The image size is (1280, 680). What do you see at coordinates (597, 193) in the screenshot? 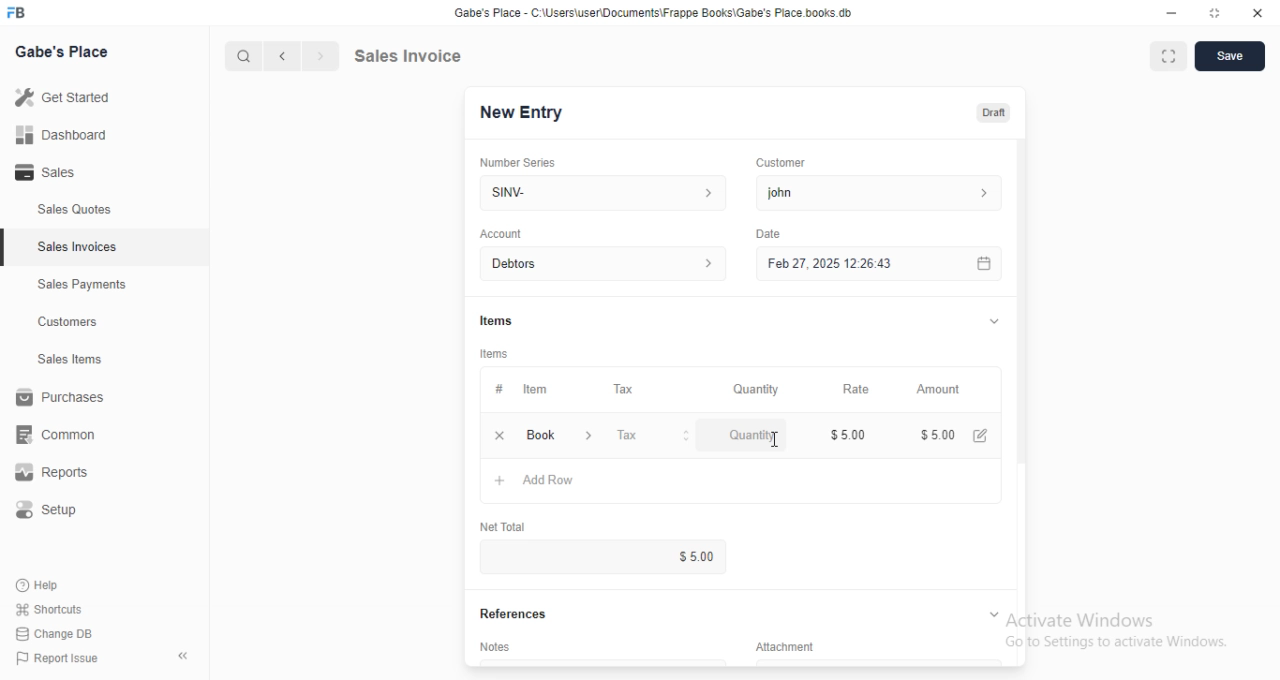
I see `SINV- >` at bounding box center [597, 193].